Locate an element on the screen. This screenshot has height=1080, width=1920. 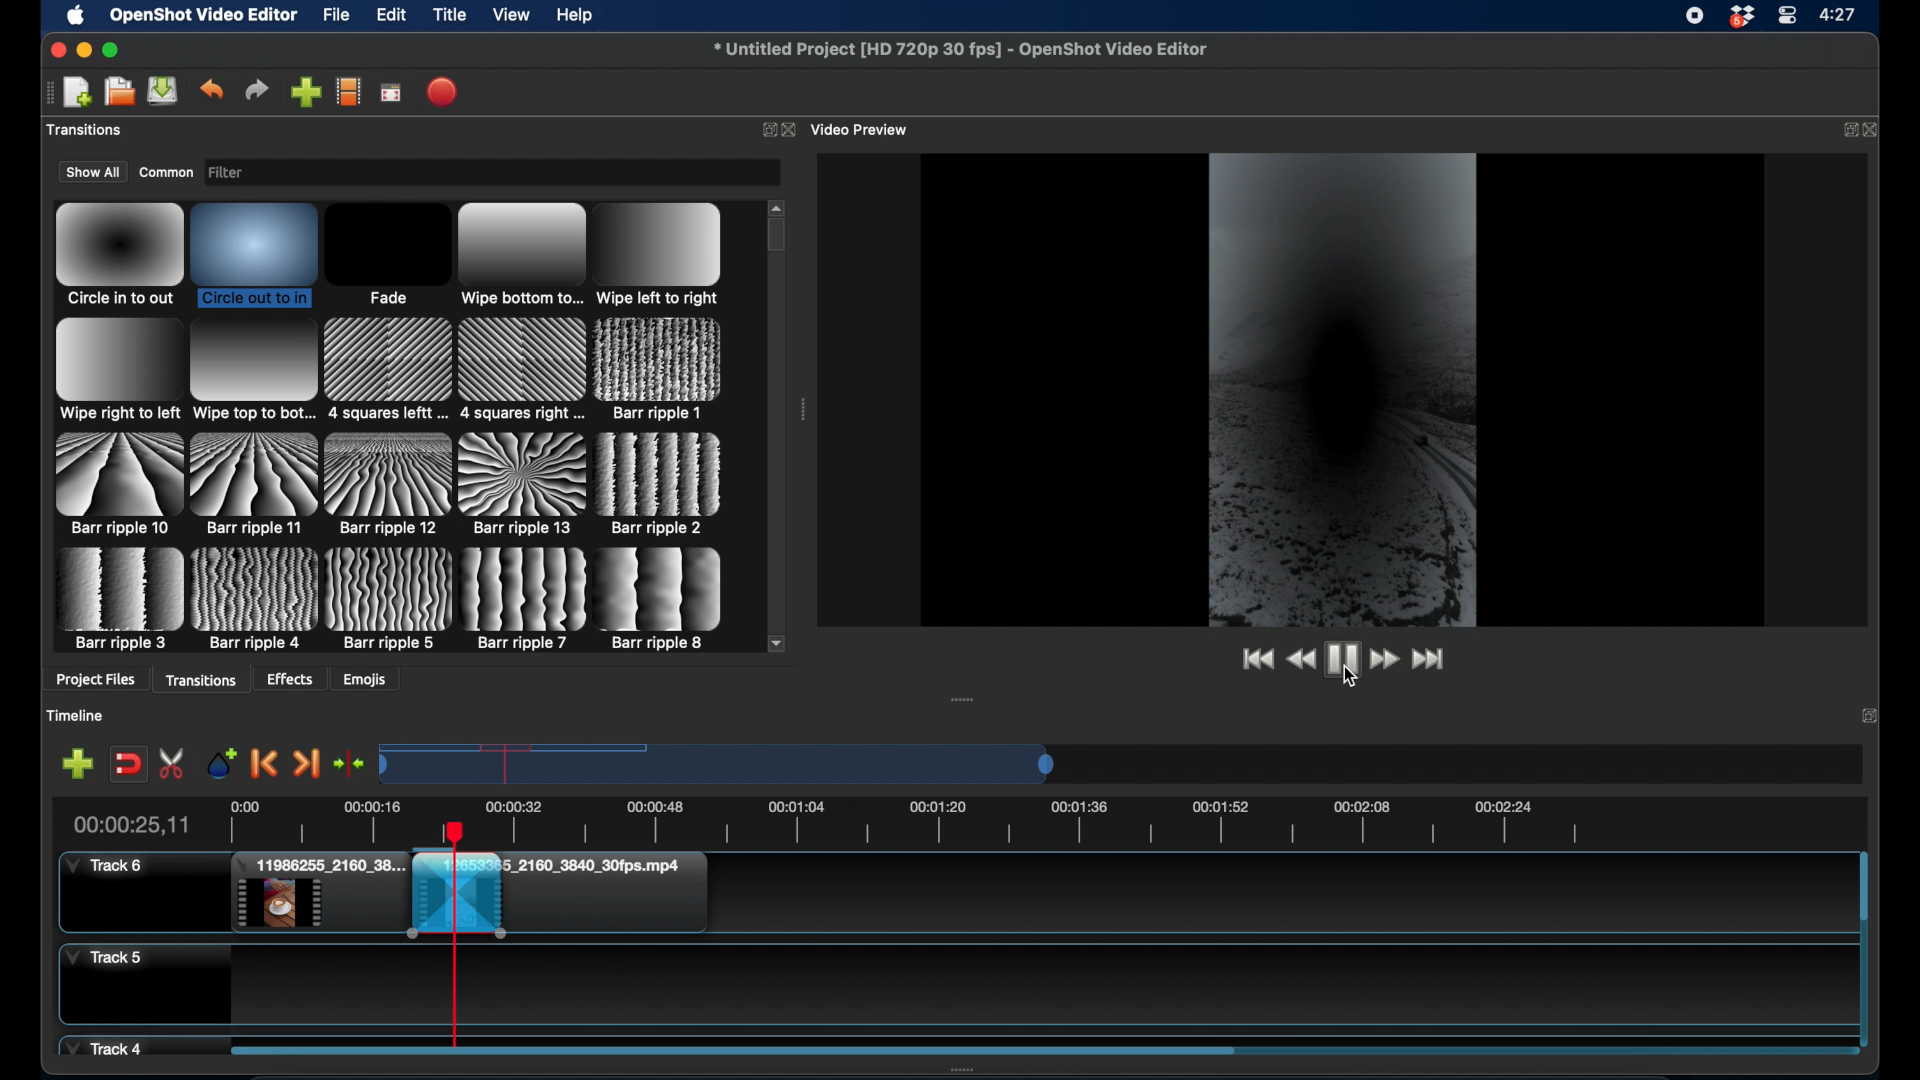
next marker is located at coordinates (306, 763).